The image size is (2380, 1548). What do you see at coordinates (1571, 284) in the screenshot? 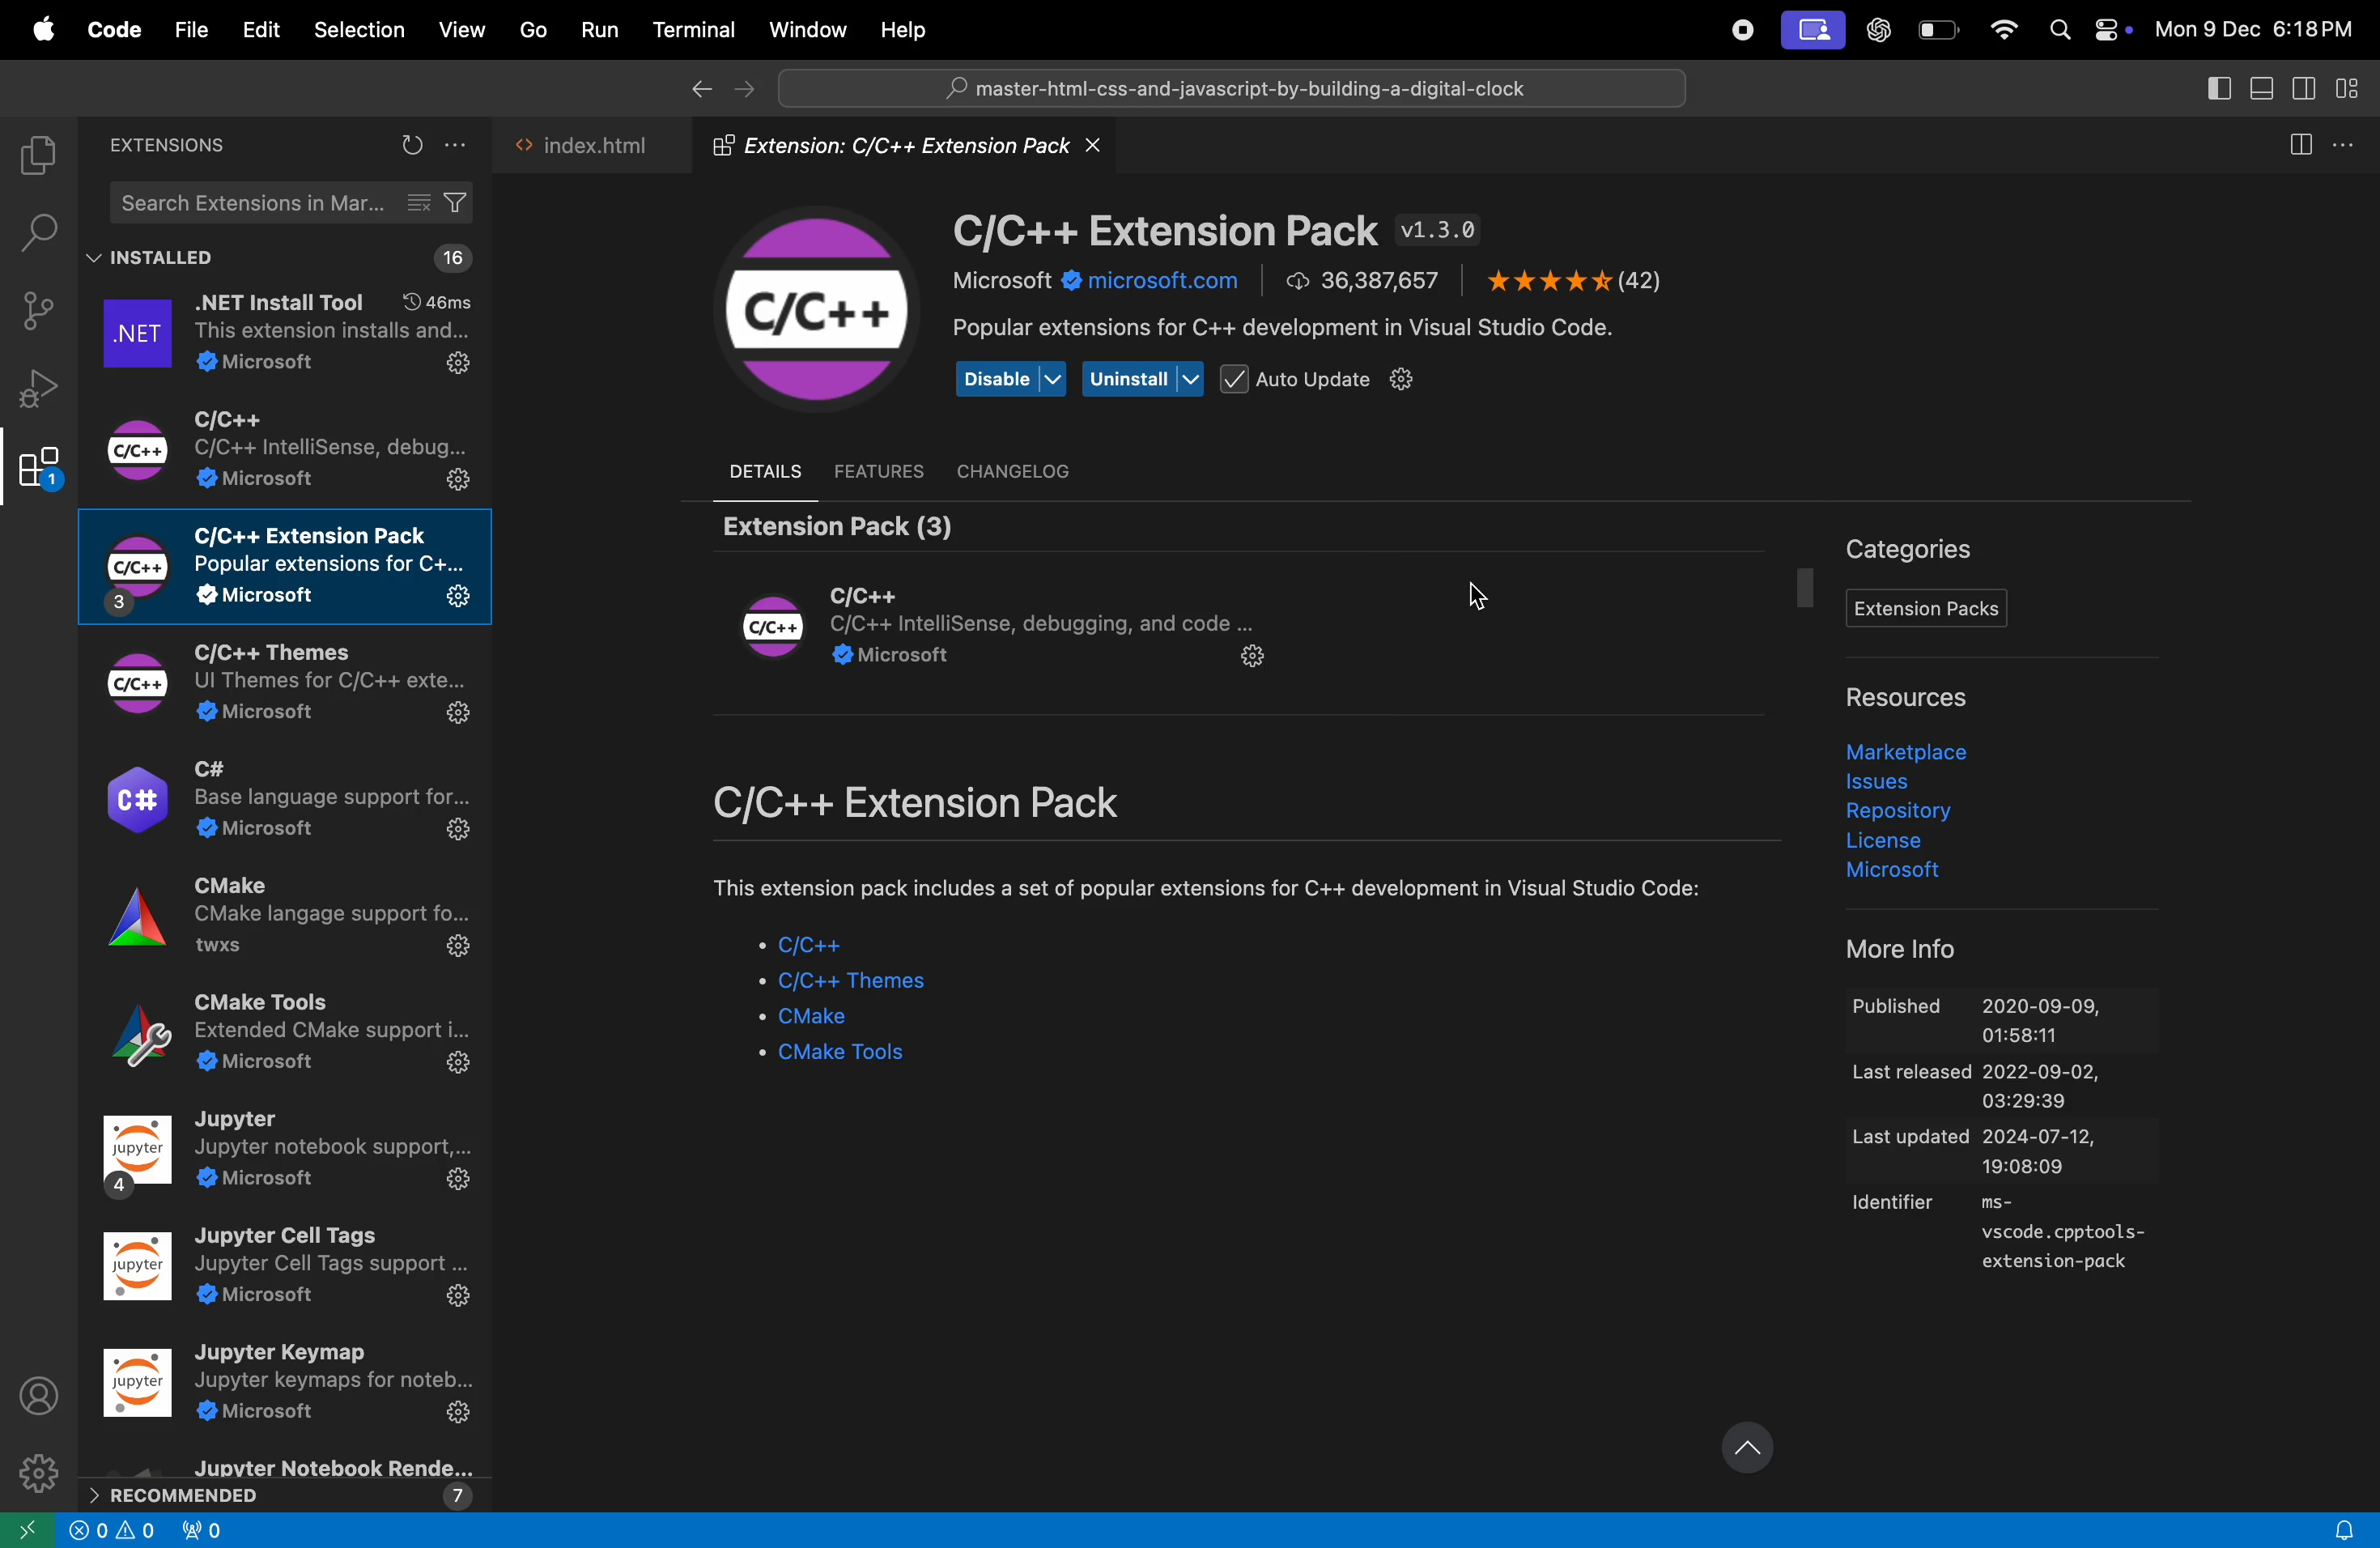
I see `ratings` at bounding box center [1571, 284].